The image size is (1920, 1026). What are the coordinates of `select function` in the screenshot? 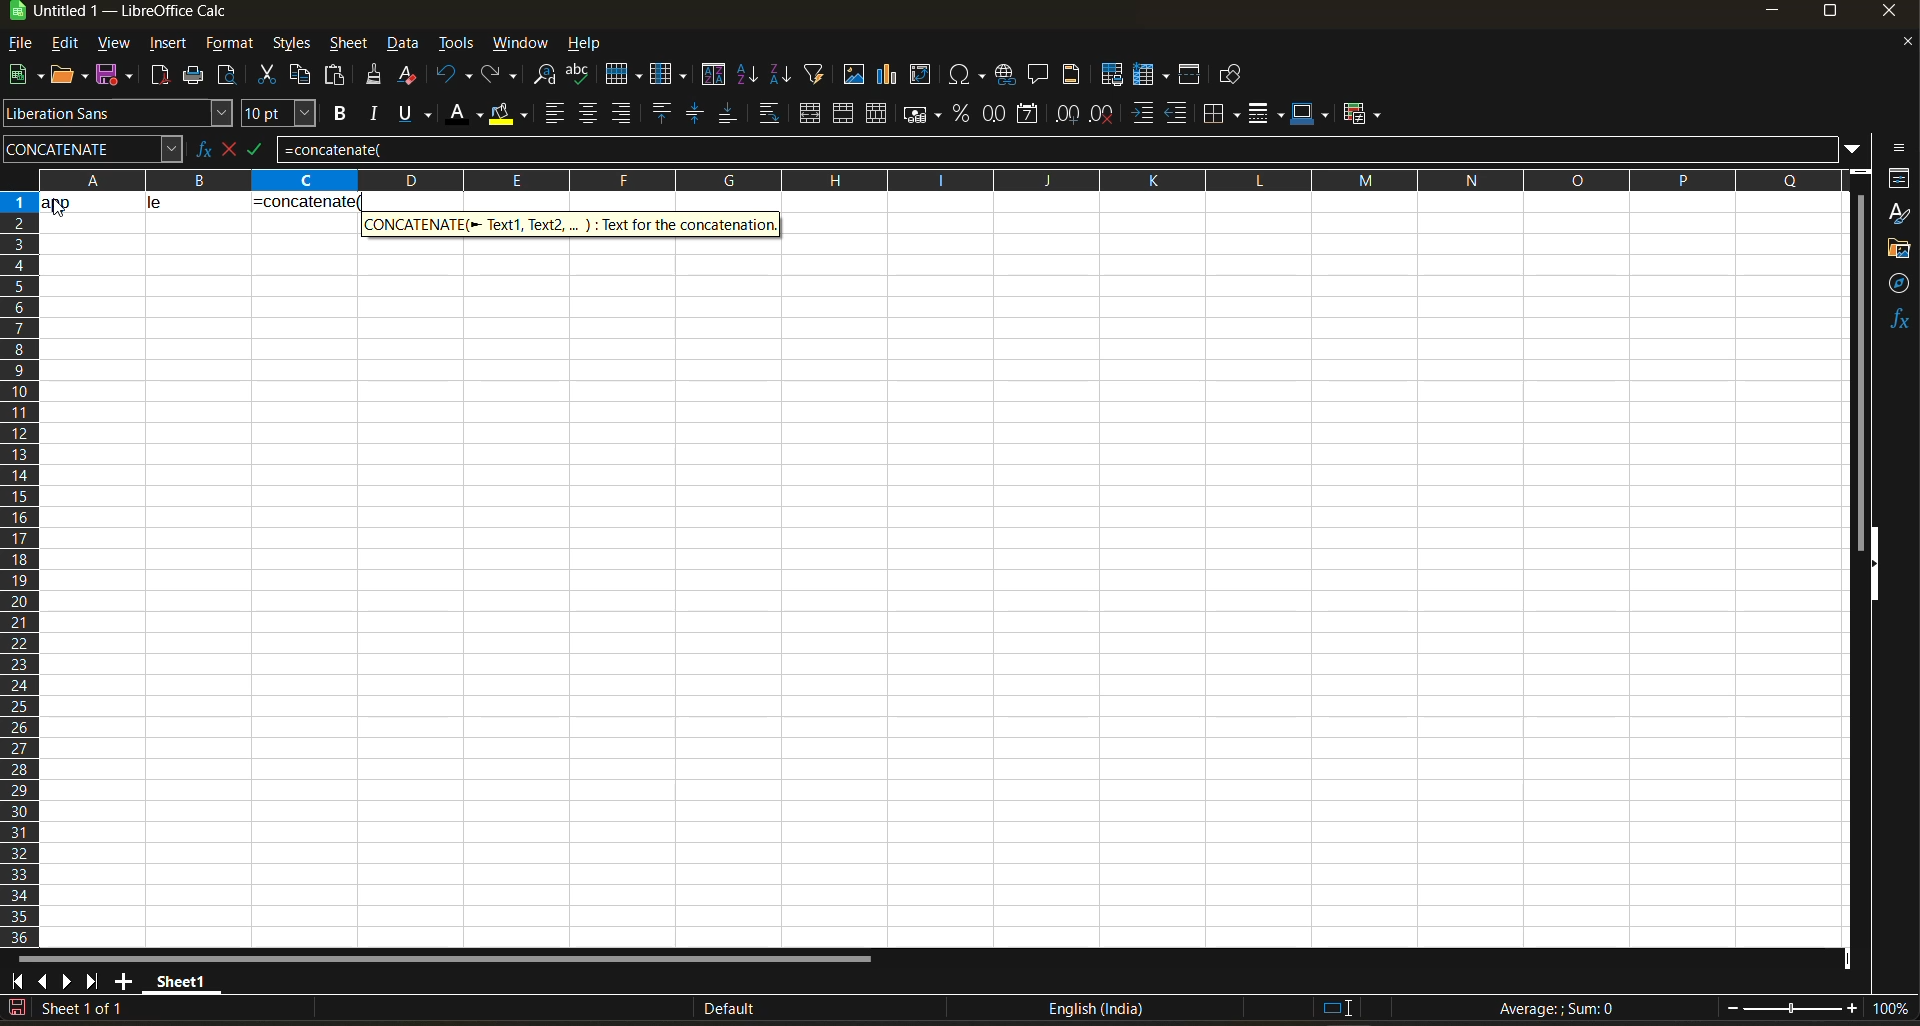 It's located at (233, 147).